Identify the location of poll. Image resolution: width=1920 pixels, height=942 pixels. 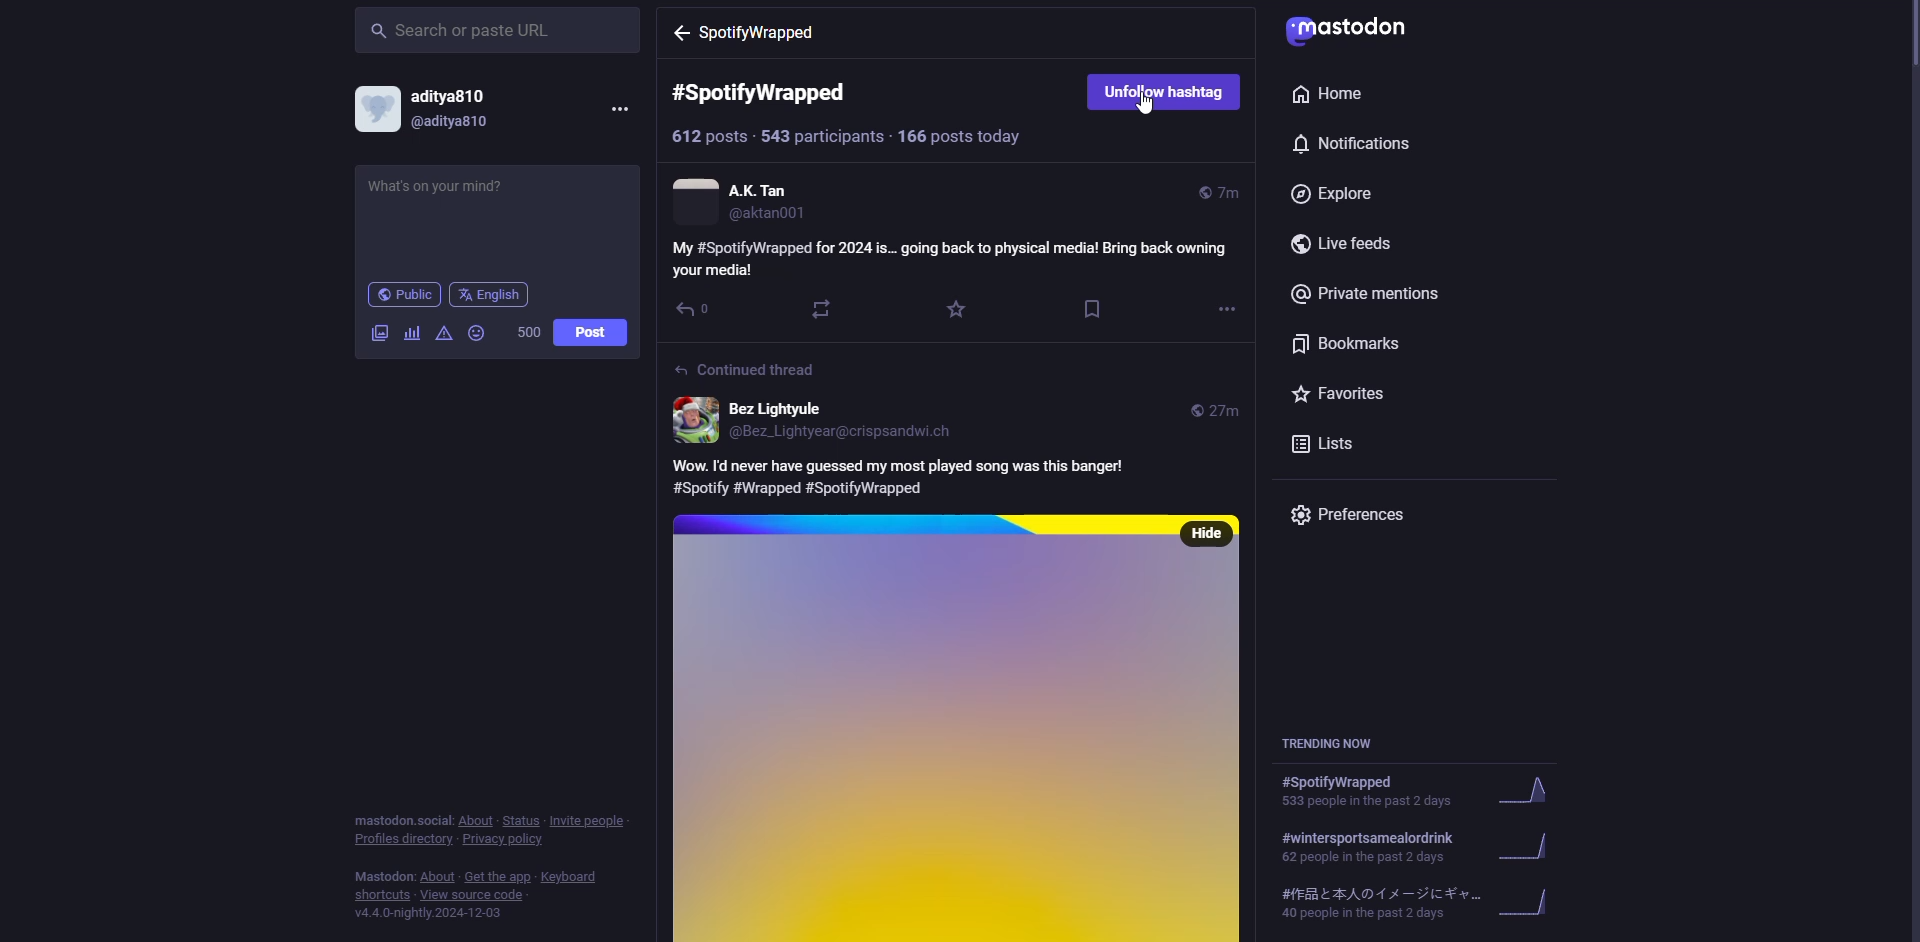
(411, 333).